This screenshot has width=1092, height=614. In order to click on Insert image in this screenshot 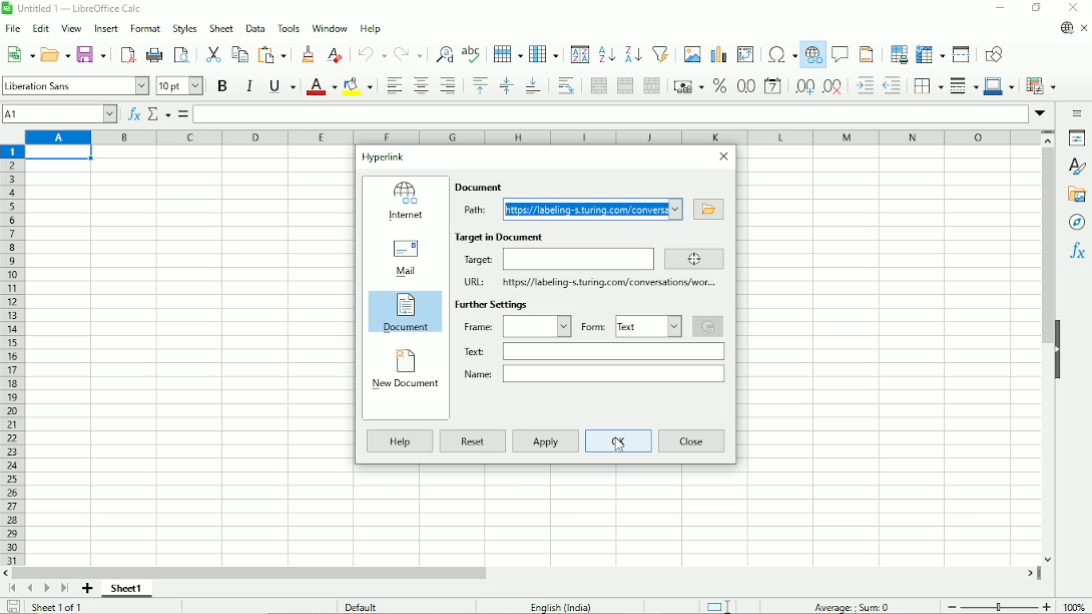, I will do `click(691, 53)`.